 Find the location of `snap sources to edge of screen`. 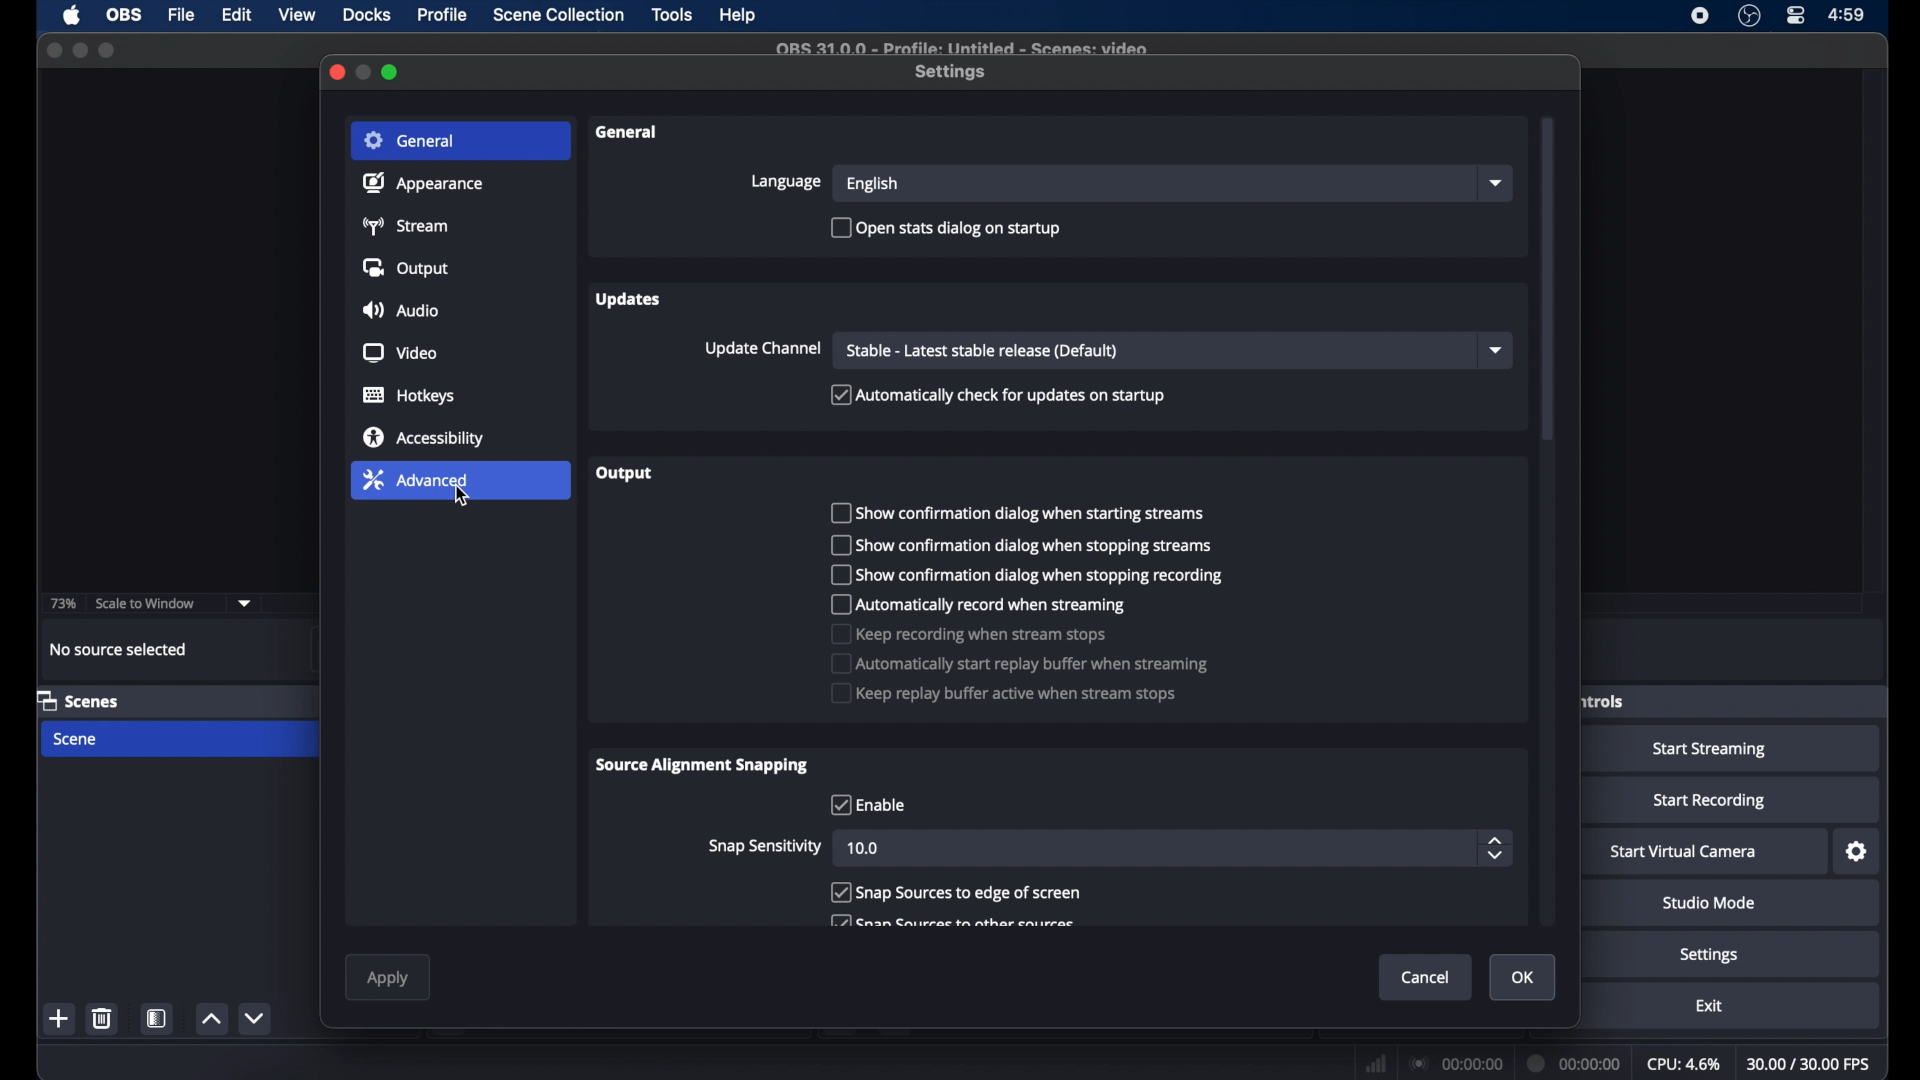

snap sources to edge of screen is located at coordinates (959, 892).